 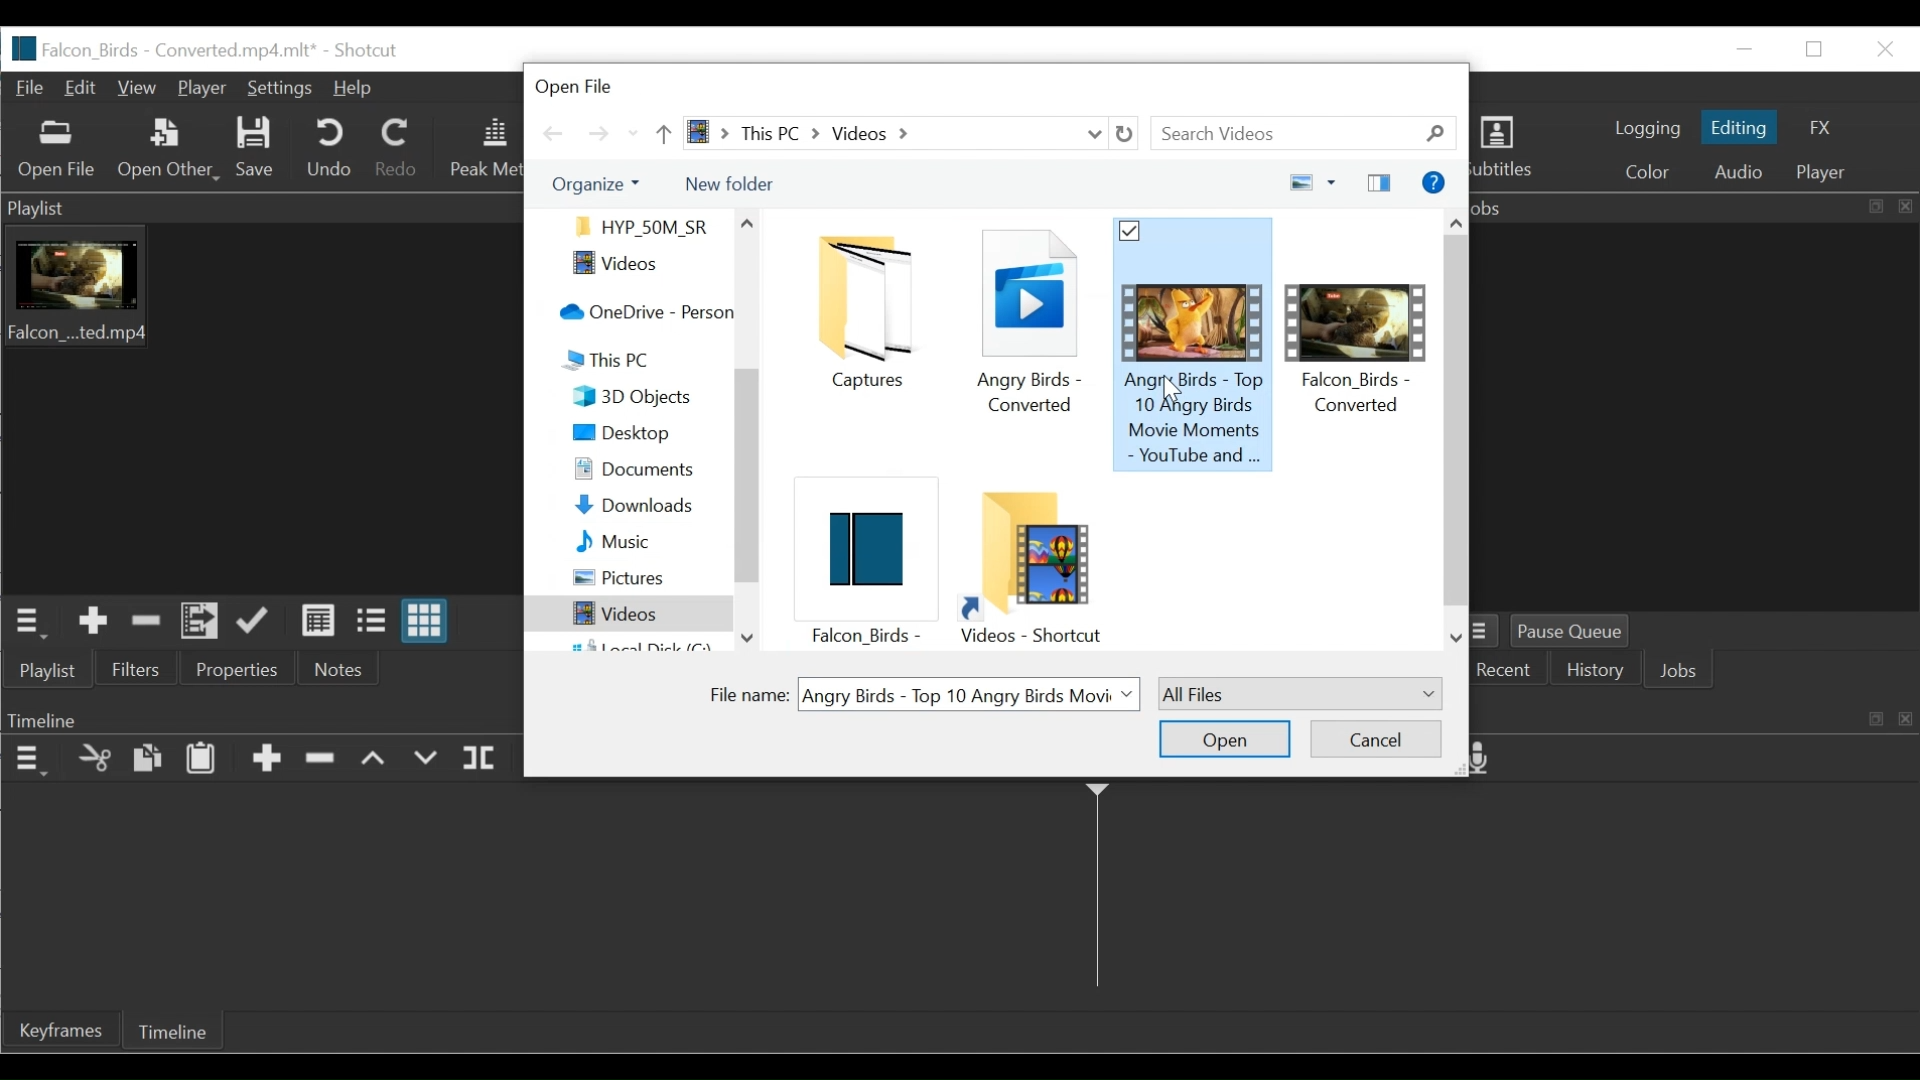 What do you see at coordinates (376, 622) in the screenshot?
I see `View as files` at bounding box center [376, 622].